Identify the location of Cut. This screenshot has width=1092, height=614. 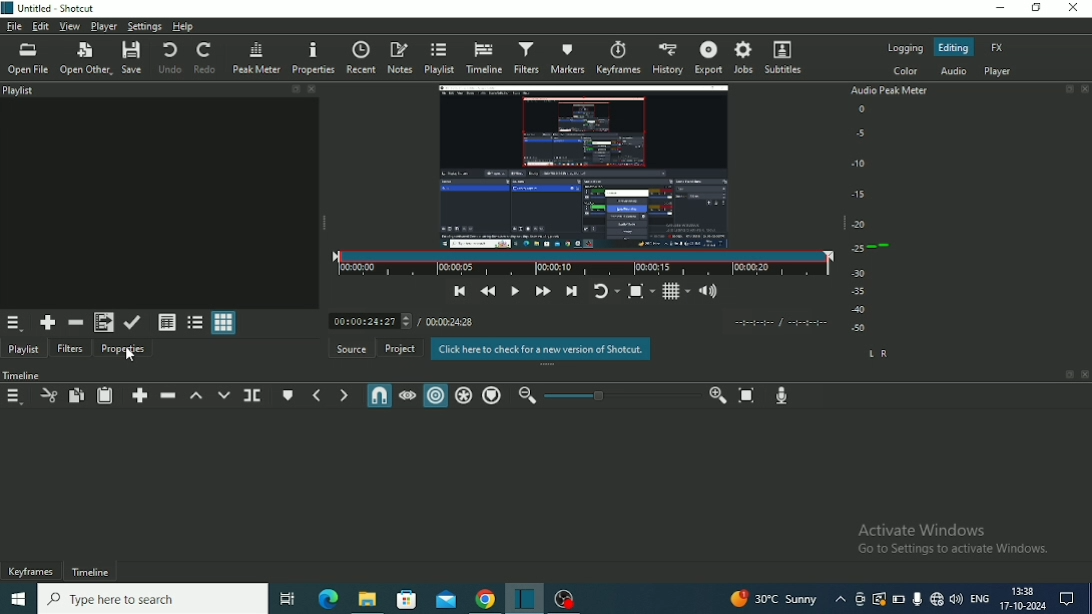
(47, 397).